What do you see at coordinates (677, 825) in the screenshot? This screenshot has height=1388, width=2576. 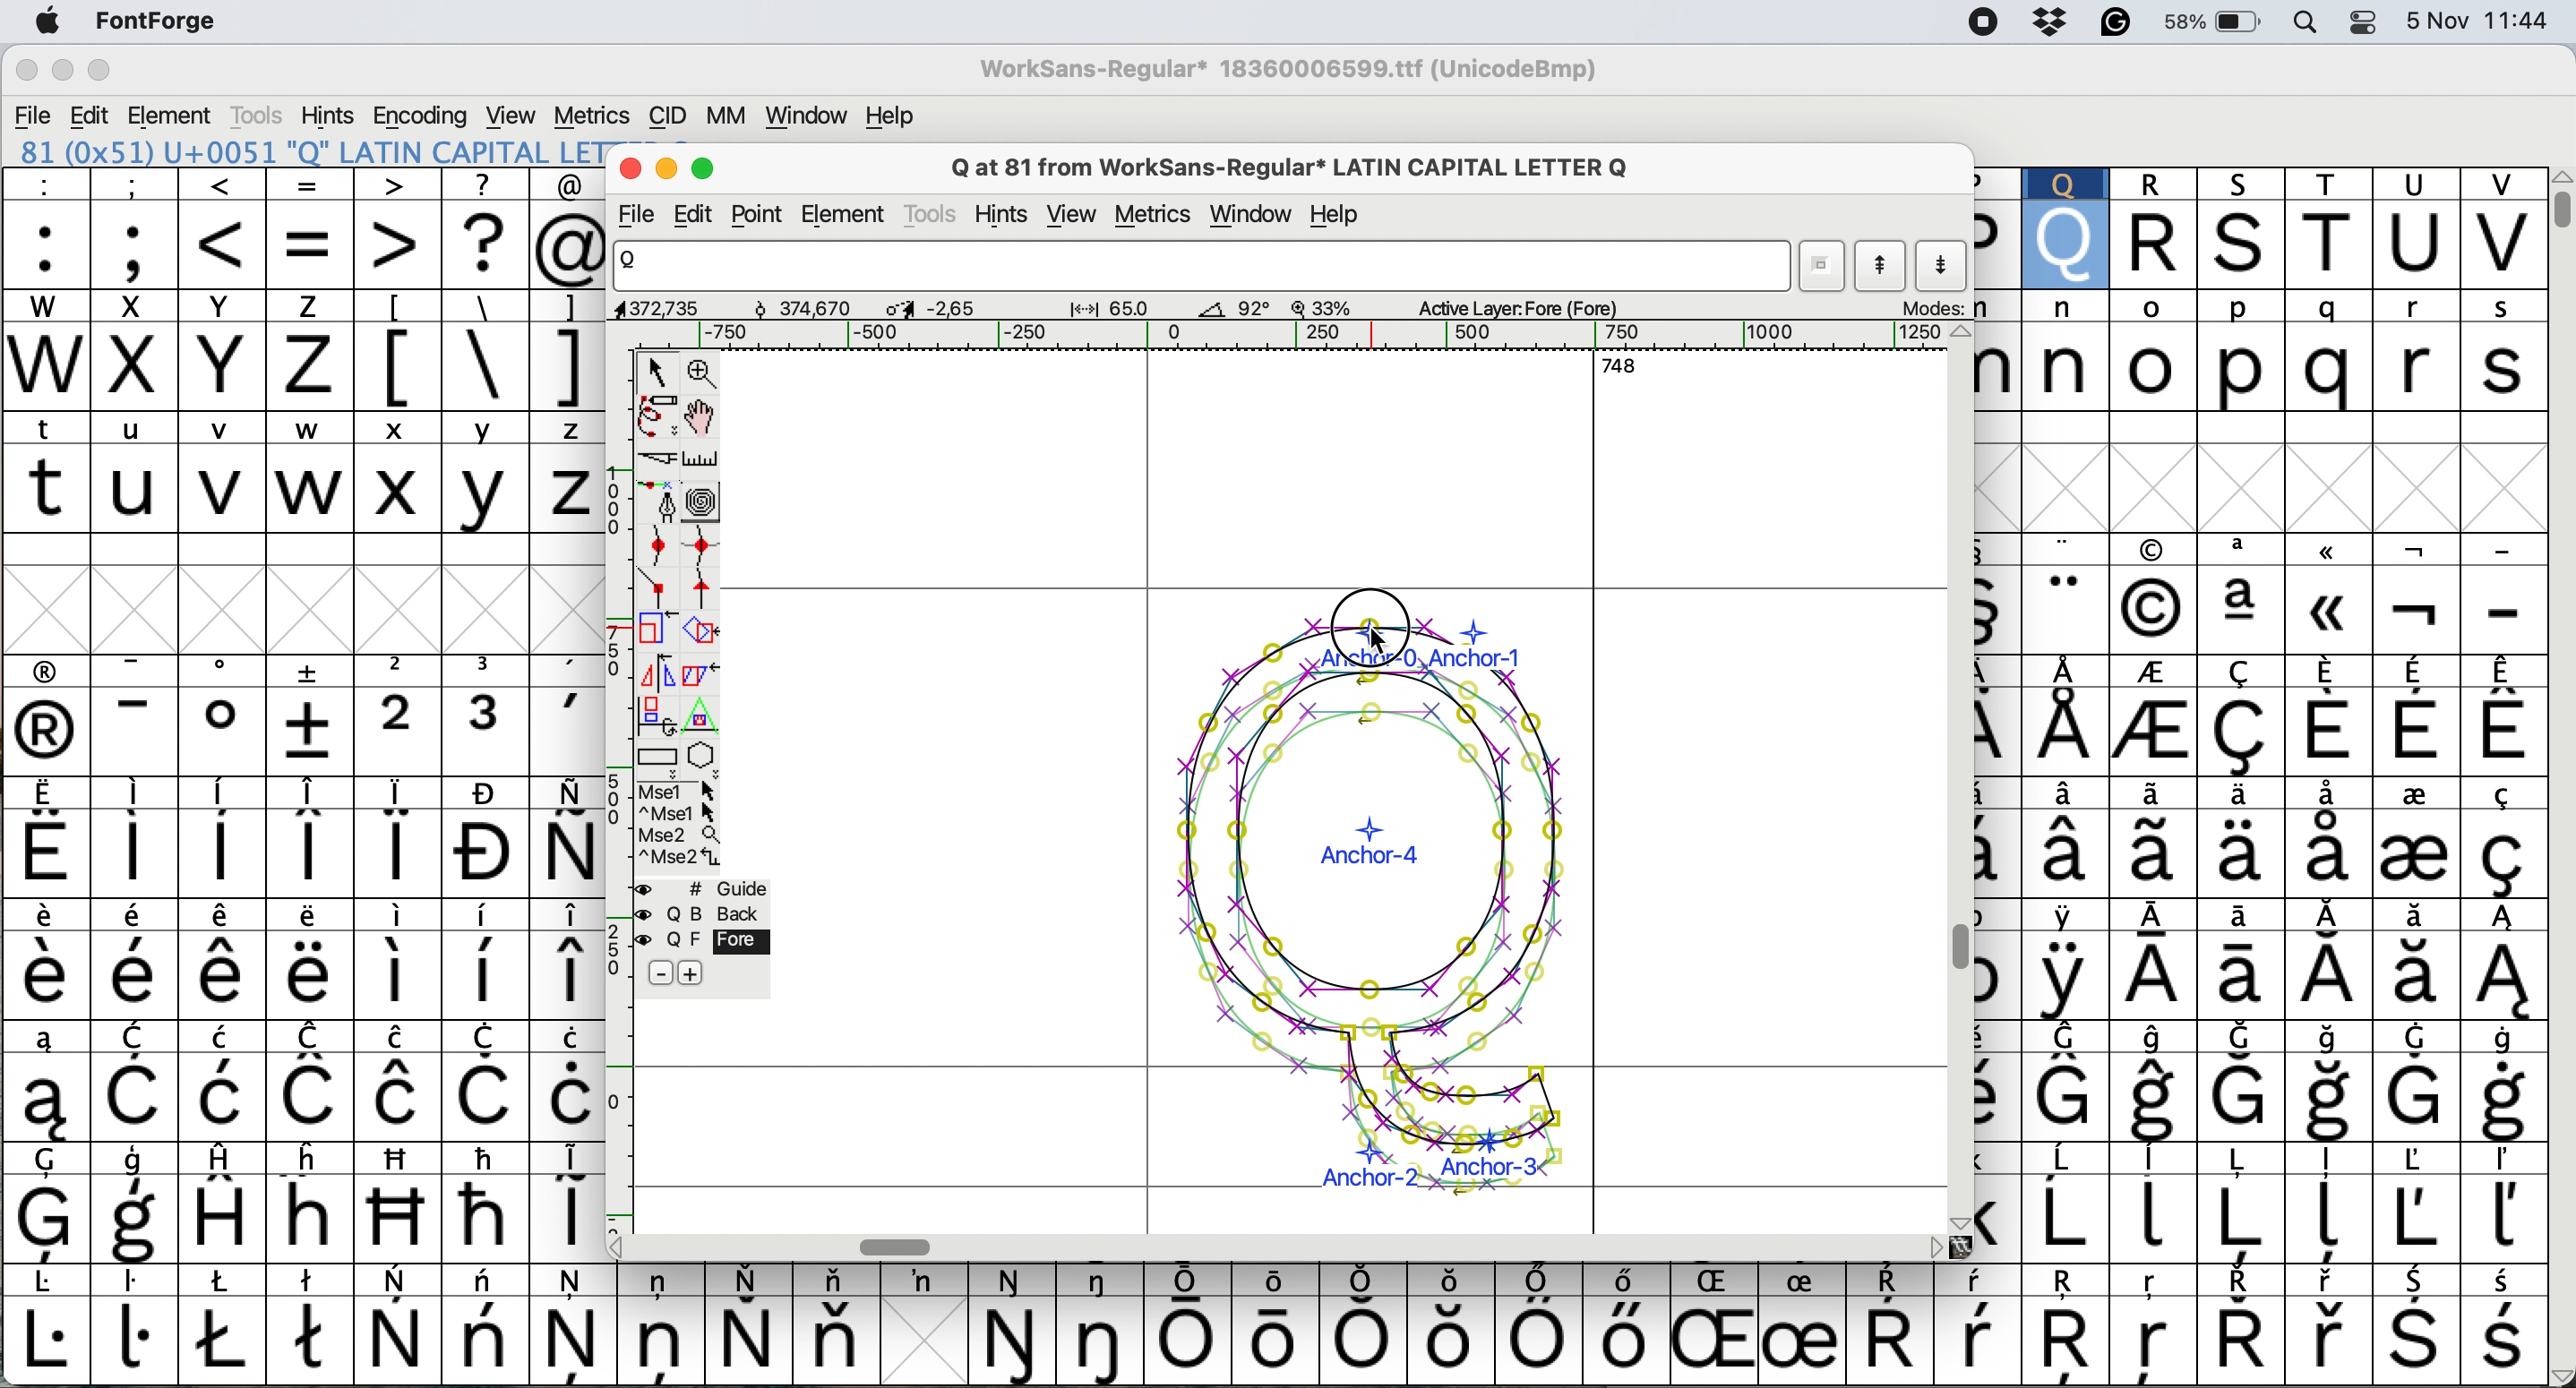 I see `more options` at bounding box center [677, 825].